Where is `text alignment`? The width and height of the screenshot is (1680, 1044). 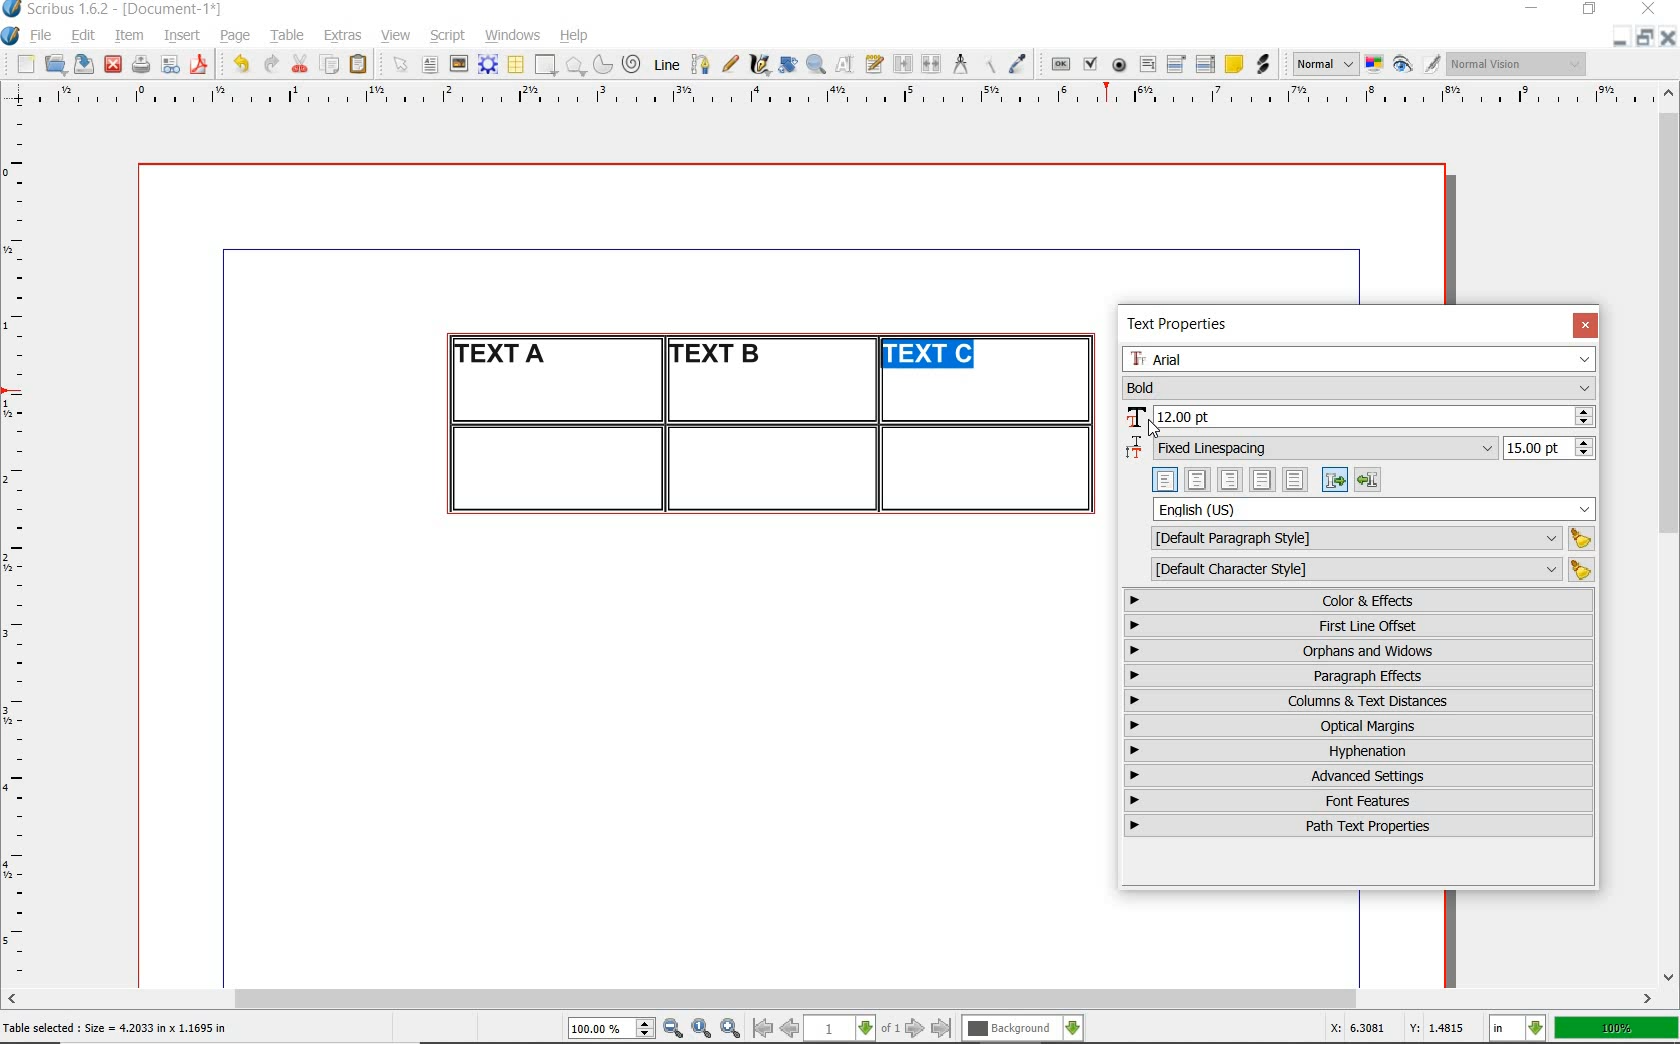 text alignment is located at coordinates (1266, 479).